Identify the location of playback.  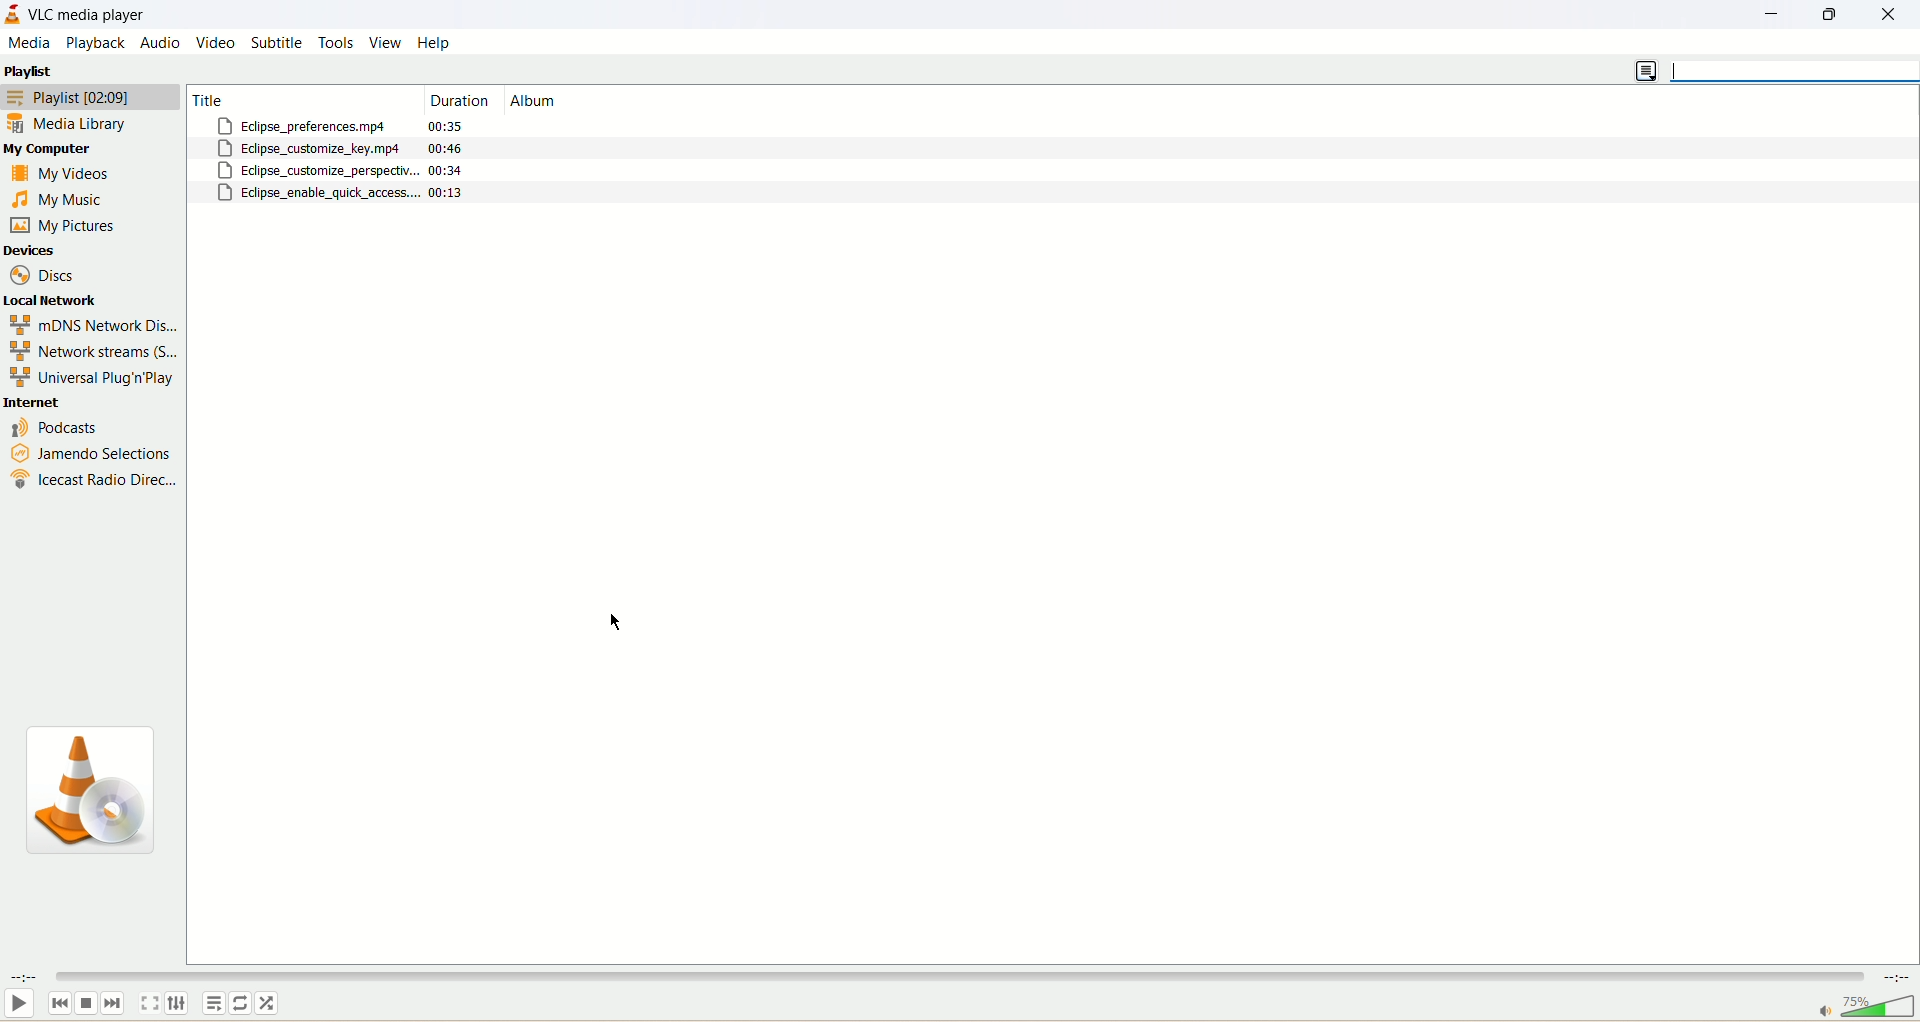
(94, 43).